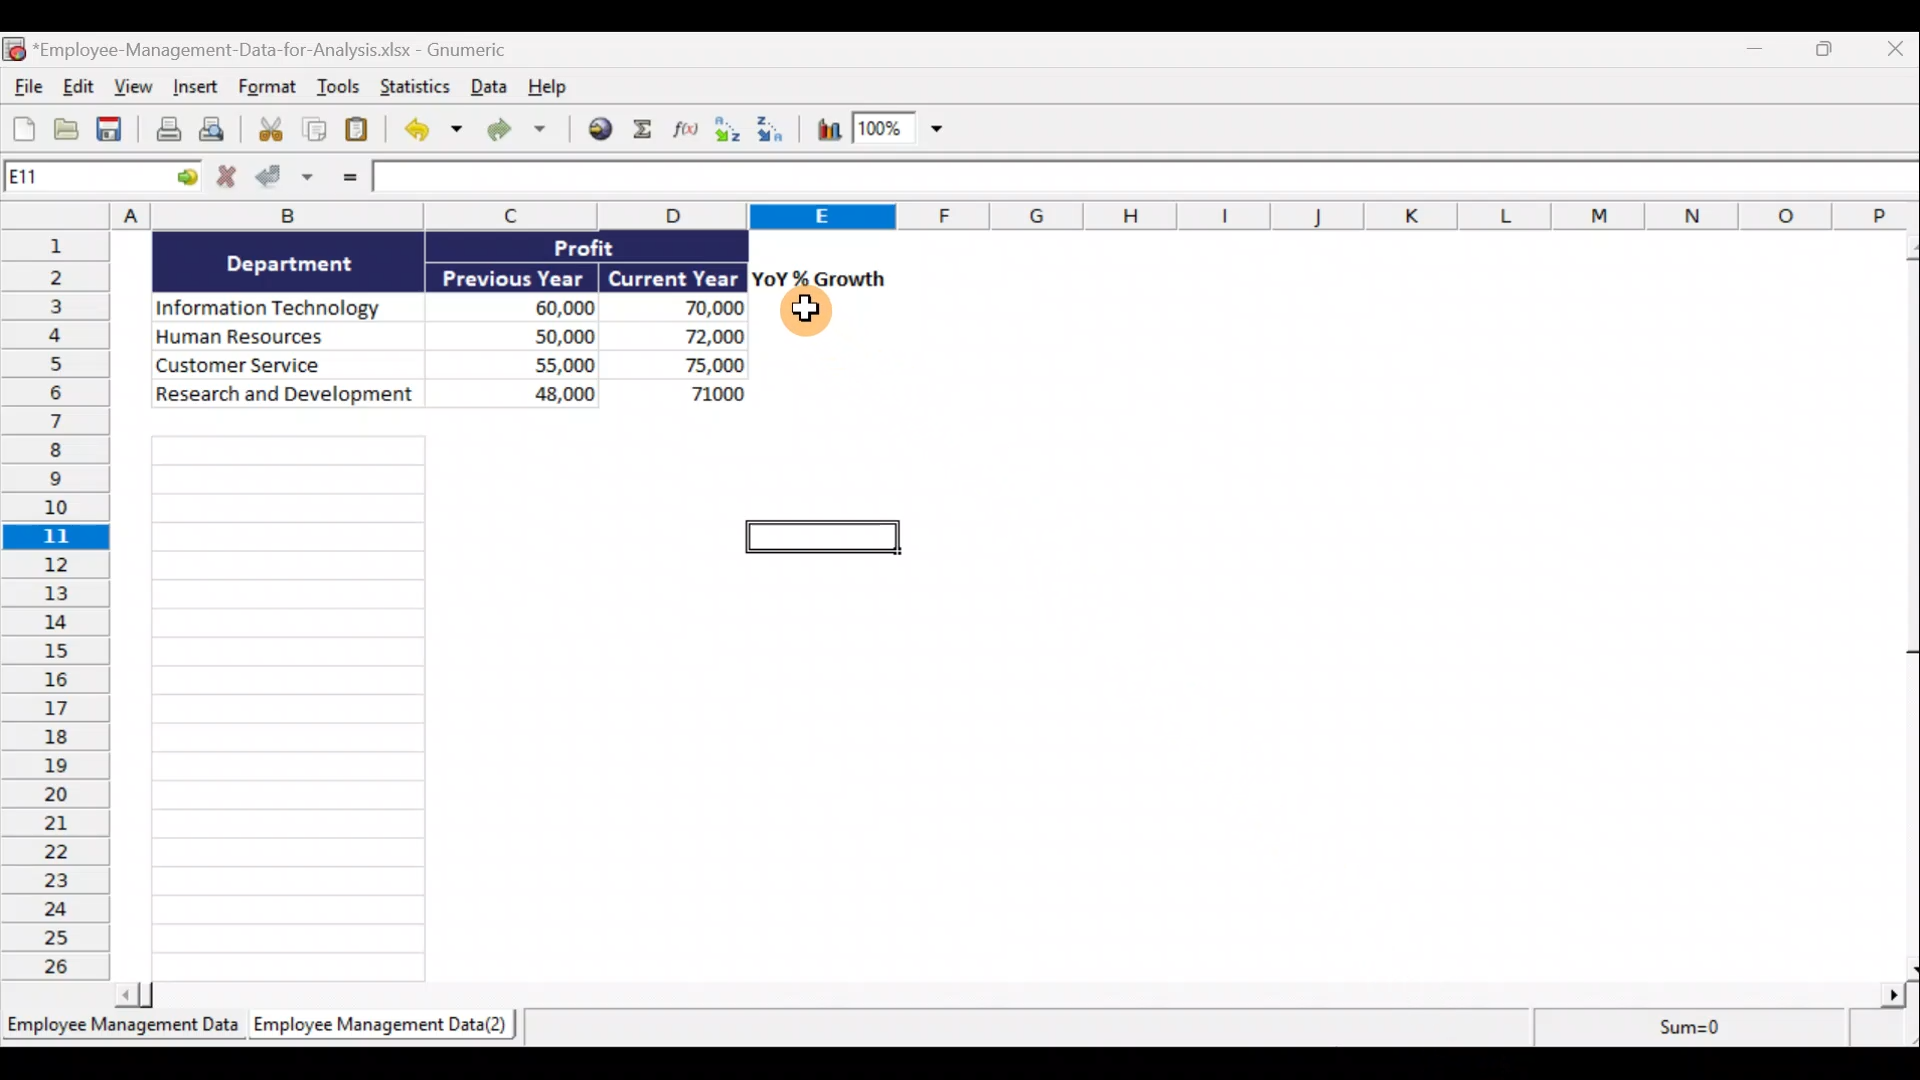  I want to click on Undo last action, so click(429, 131).